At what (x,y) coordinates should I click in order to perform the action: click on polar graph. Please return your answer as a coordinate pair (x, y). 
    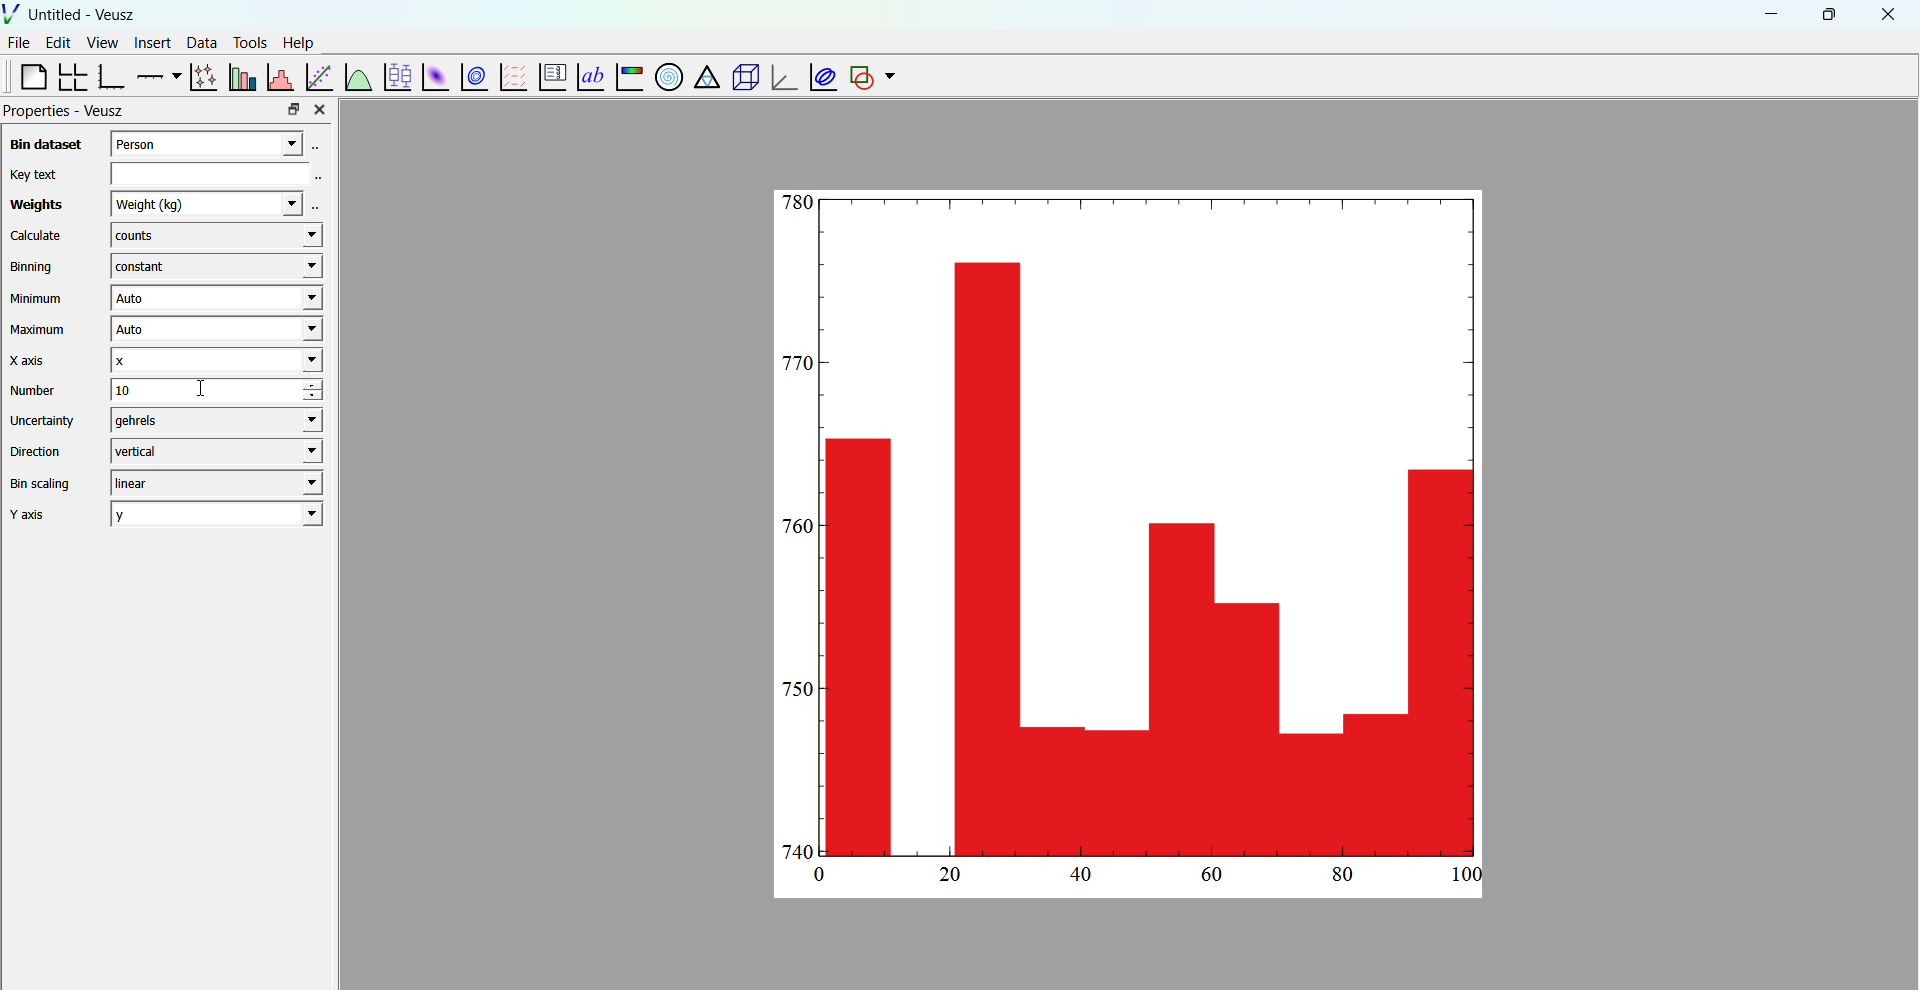
    Looking at the image, I should click on (665, 76).